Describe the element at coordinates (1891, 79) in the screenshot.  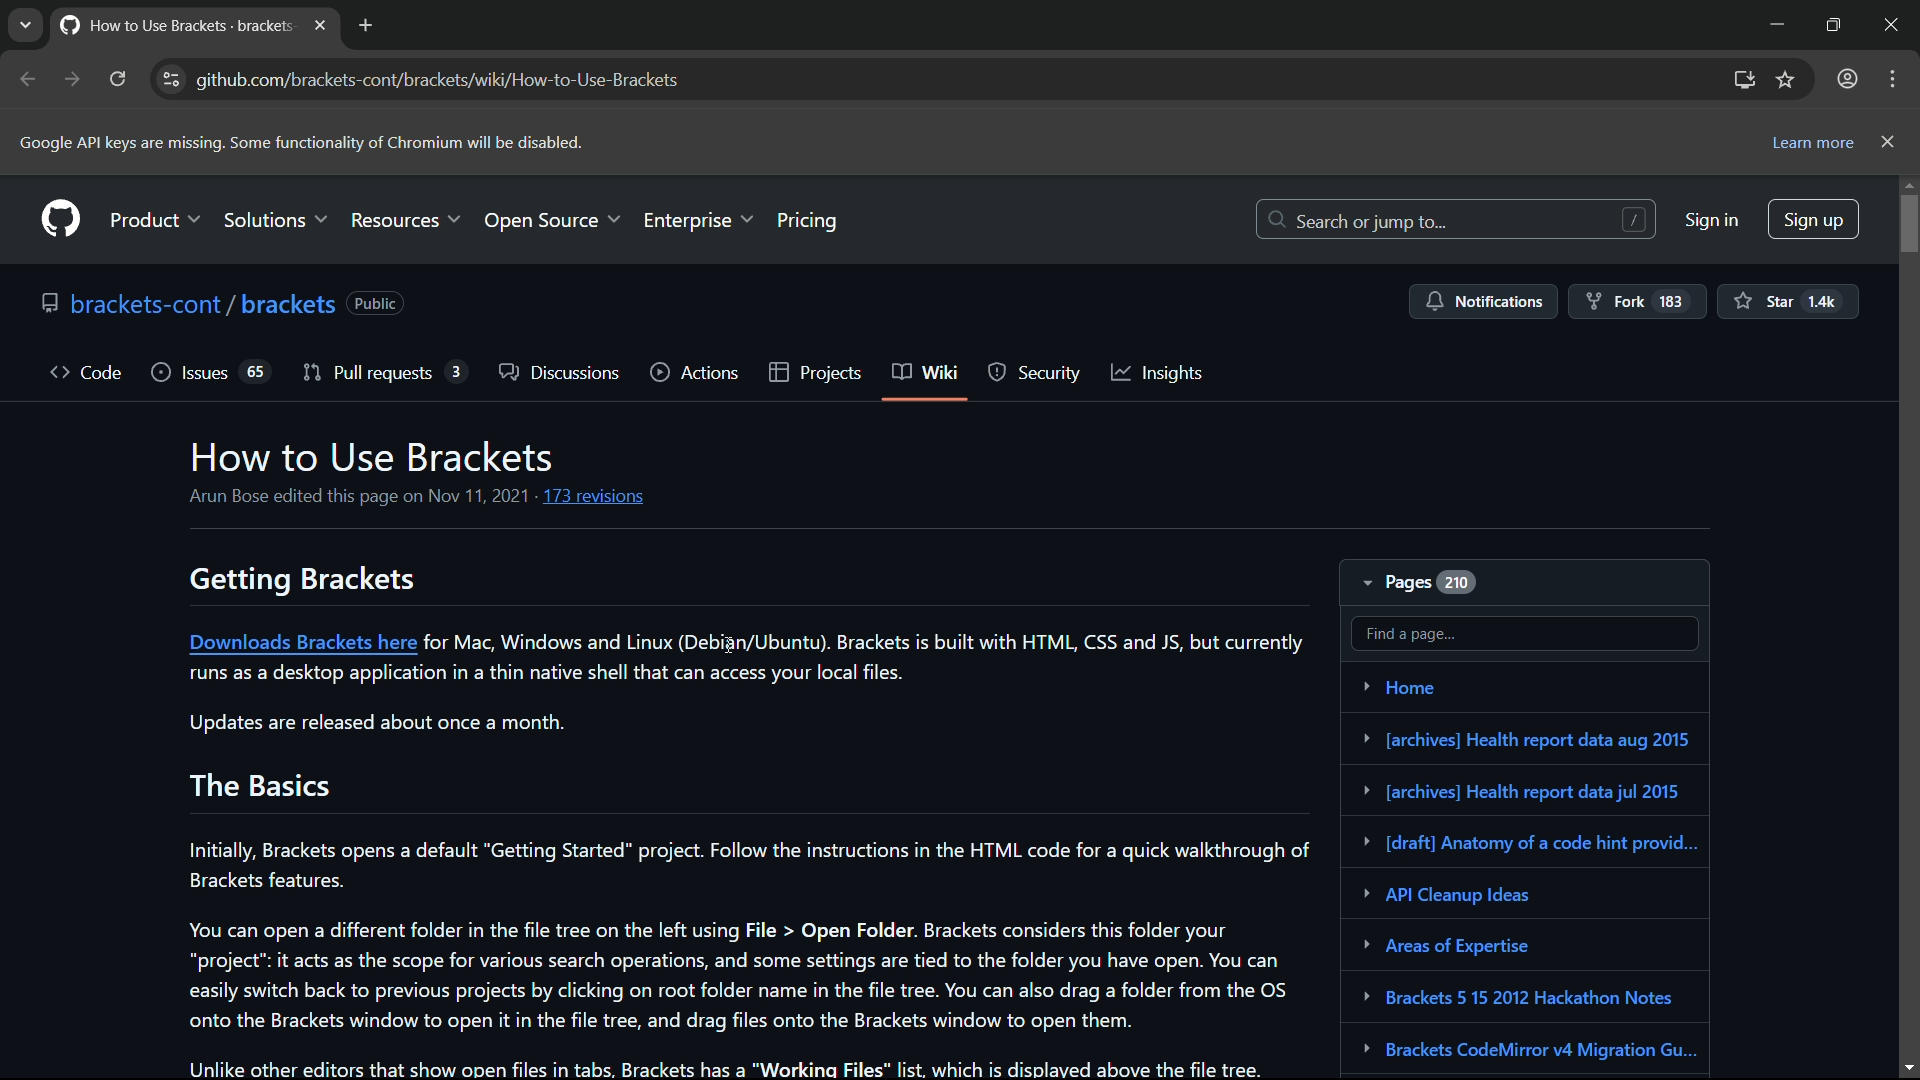
I see `more options` at that location.